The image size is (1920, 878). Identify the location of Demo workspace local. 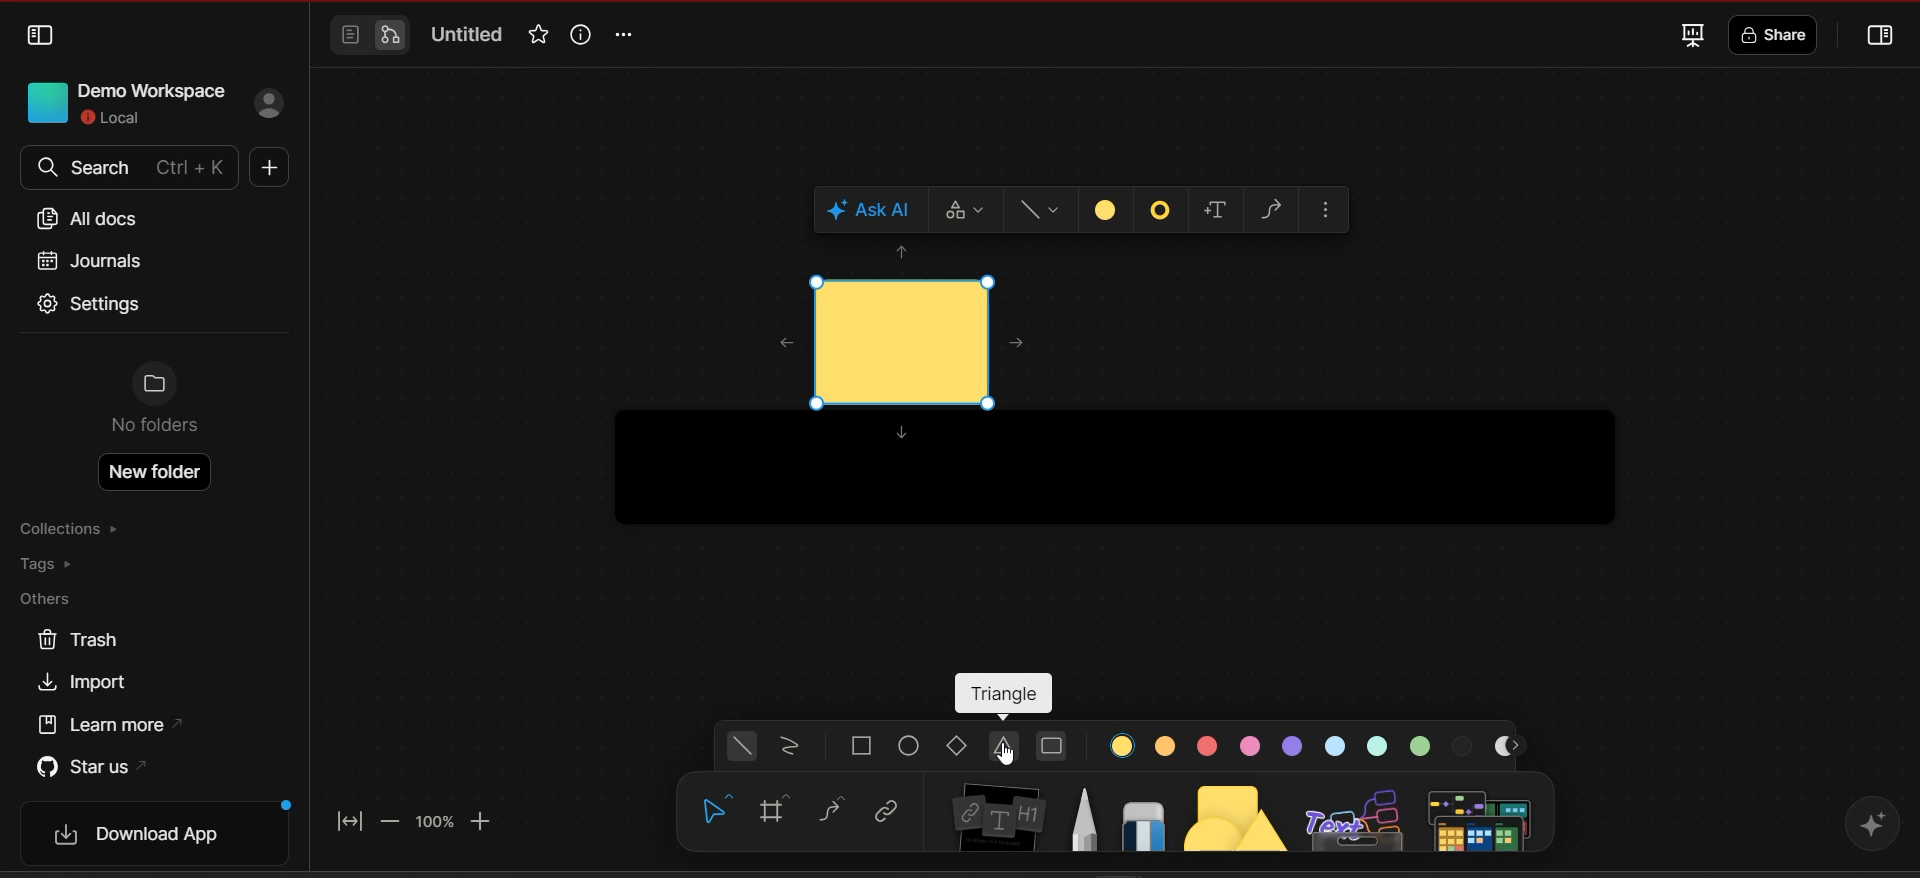
(119, 101).